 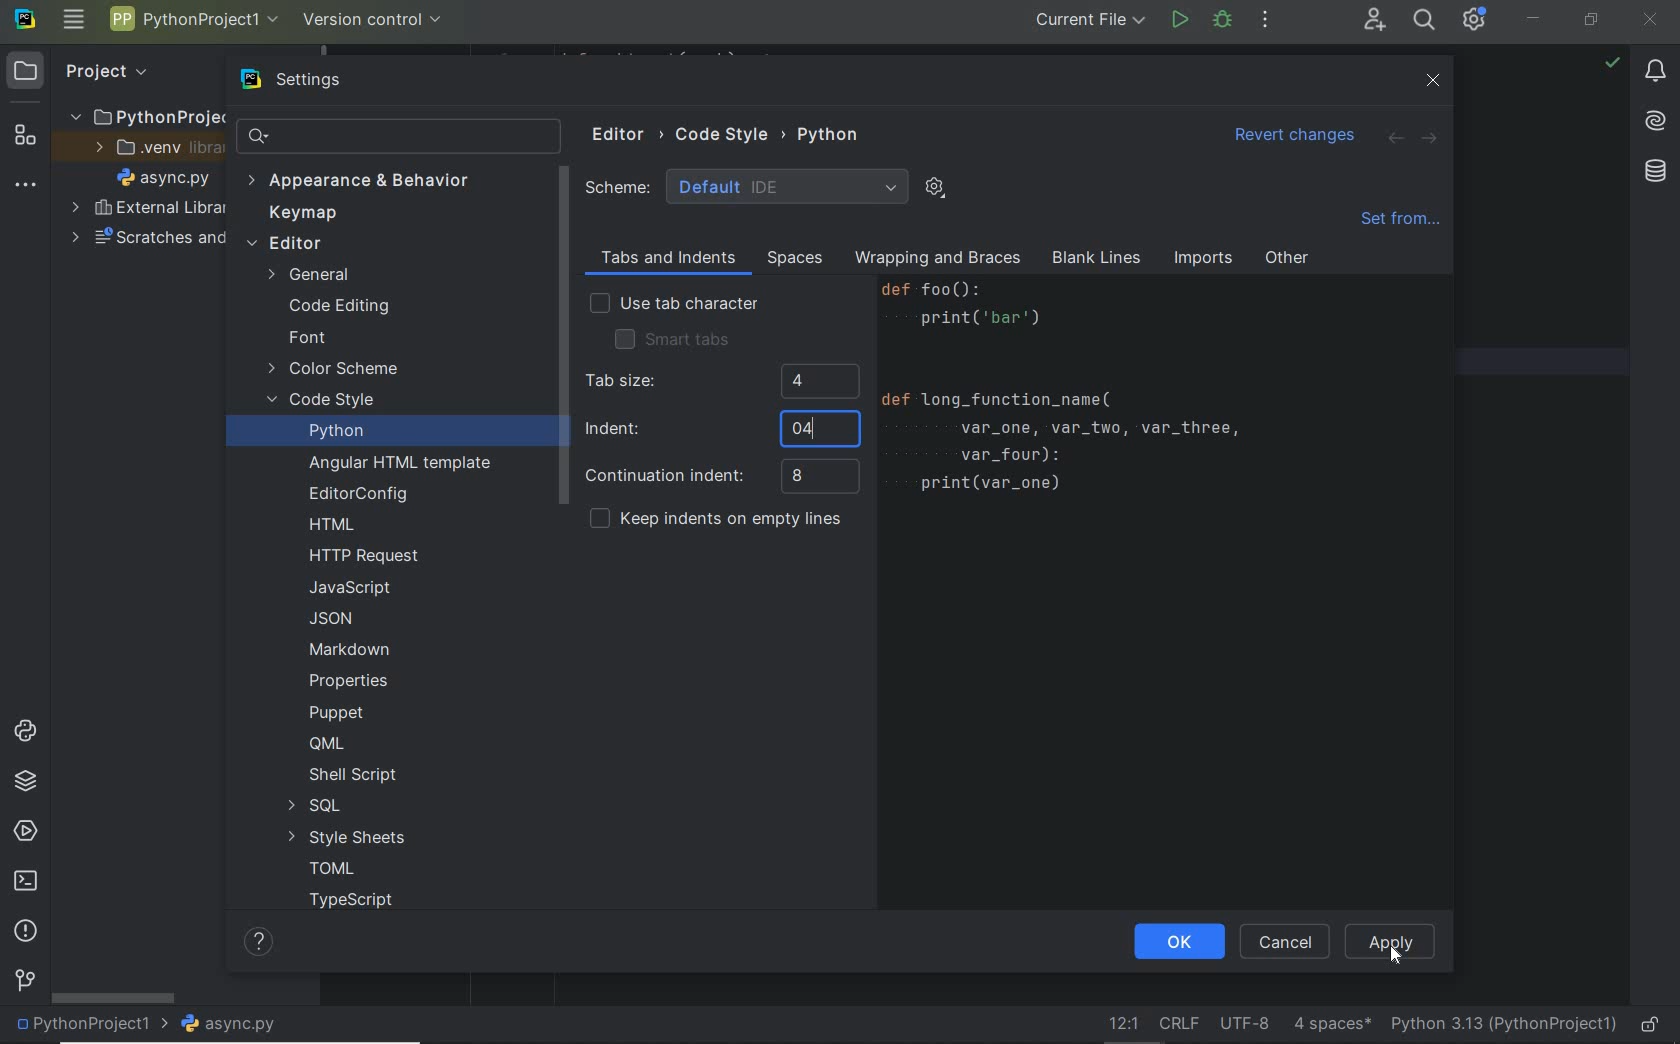 I want to click on continuation indent 8, so click(x=721, y=477).